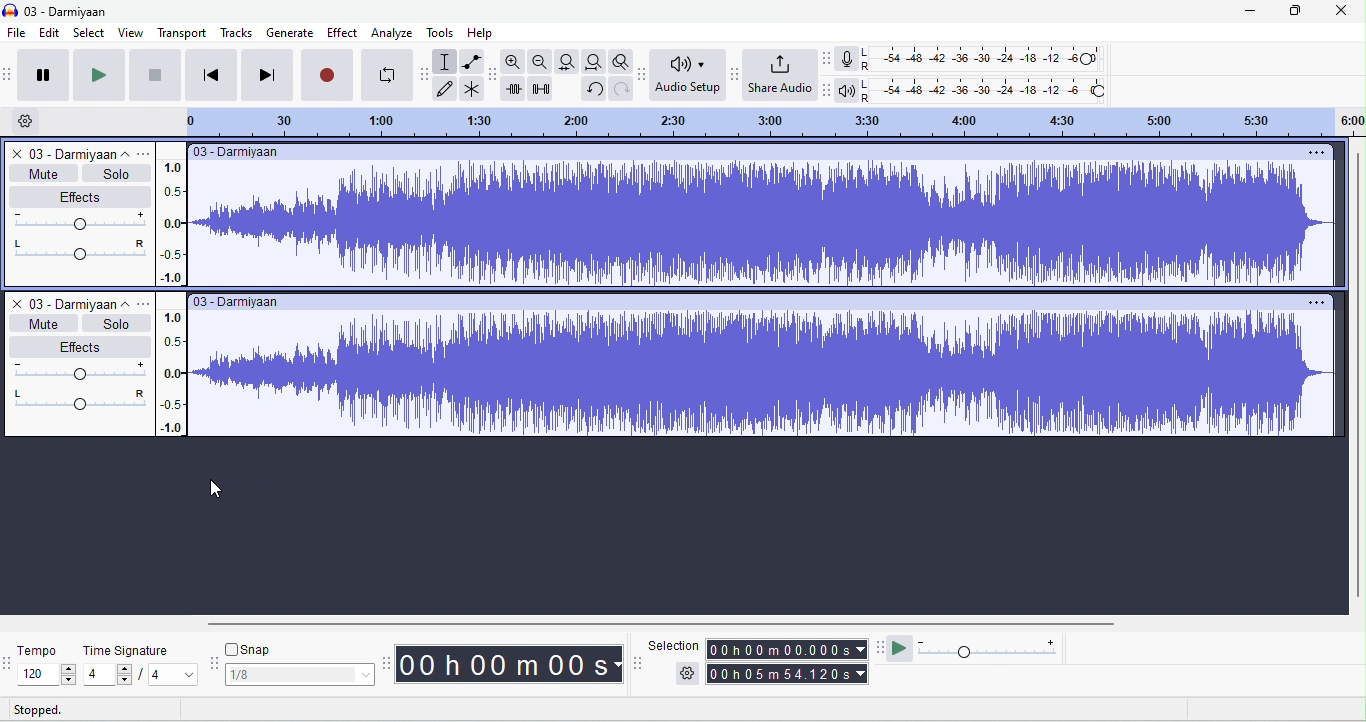  Describe the element at coordinates (139, 674) in the screenshot. I see `select time signature` at that location.